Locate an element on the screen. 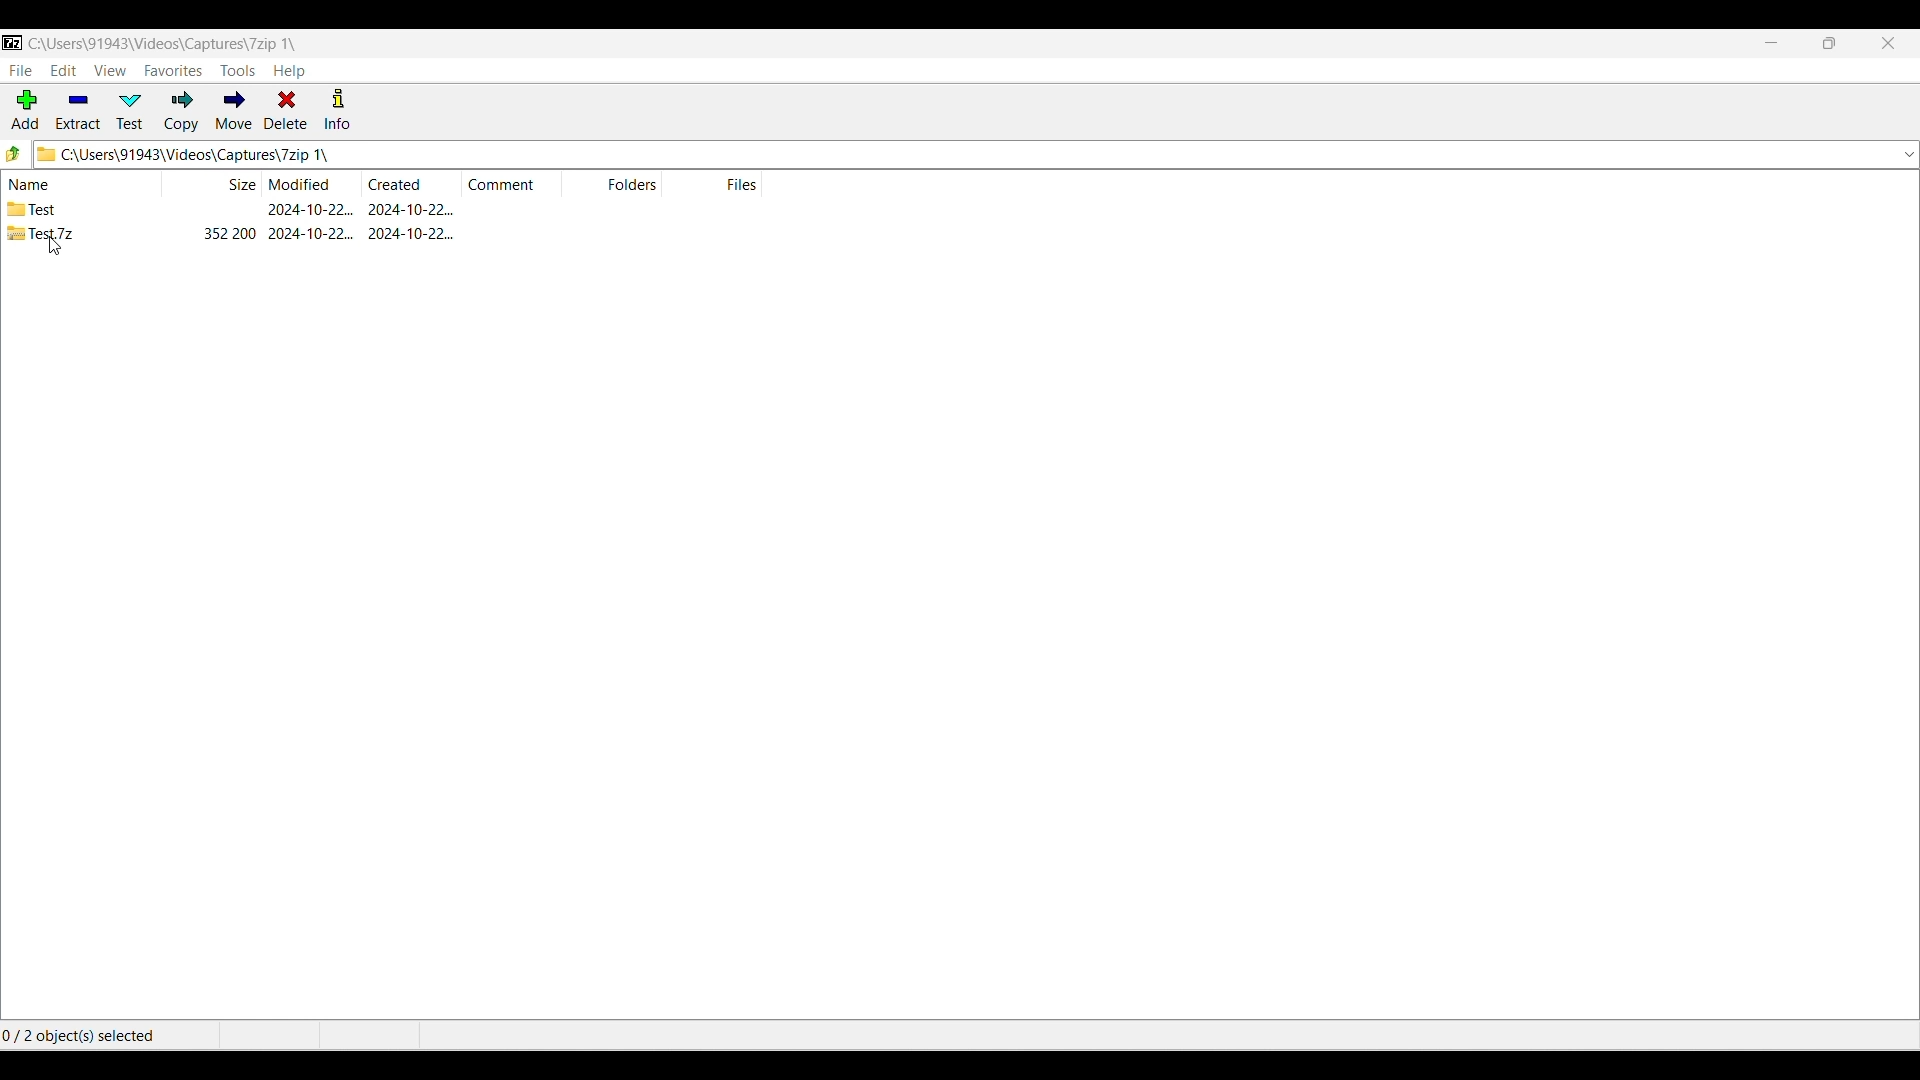  Test is located at coordinates (130, 111).